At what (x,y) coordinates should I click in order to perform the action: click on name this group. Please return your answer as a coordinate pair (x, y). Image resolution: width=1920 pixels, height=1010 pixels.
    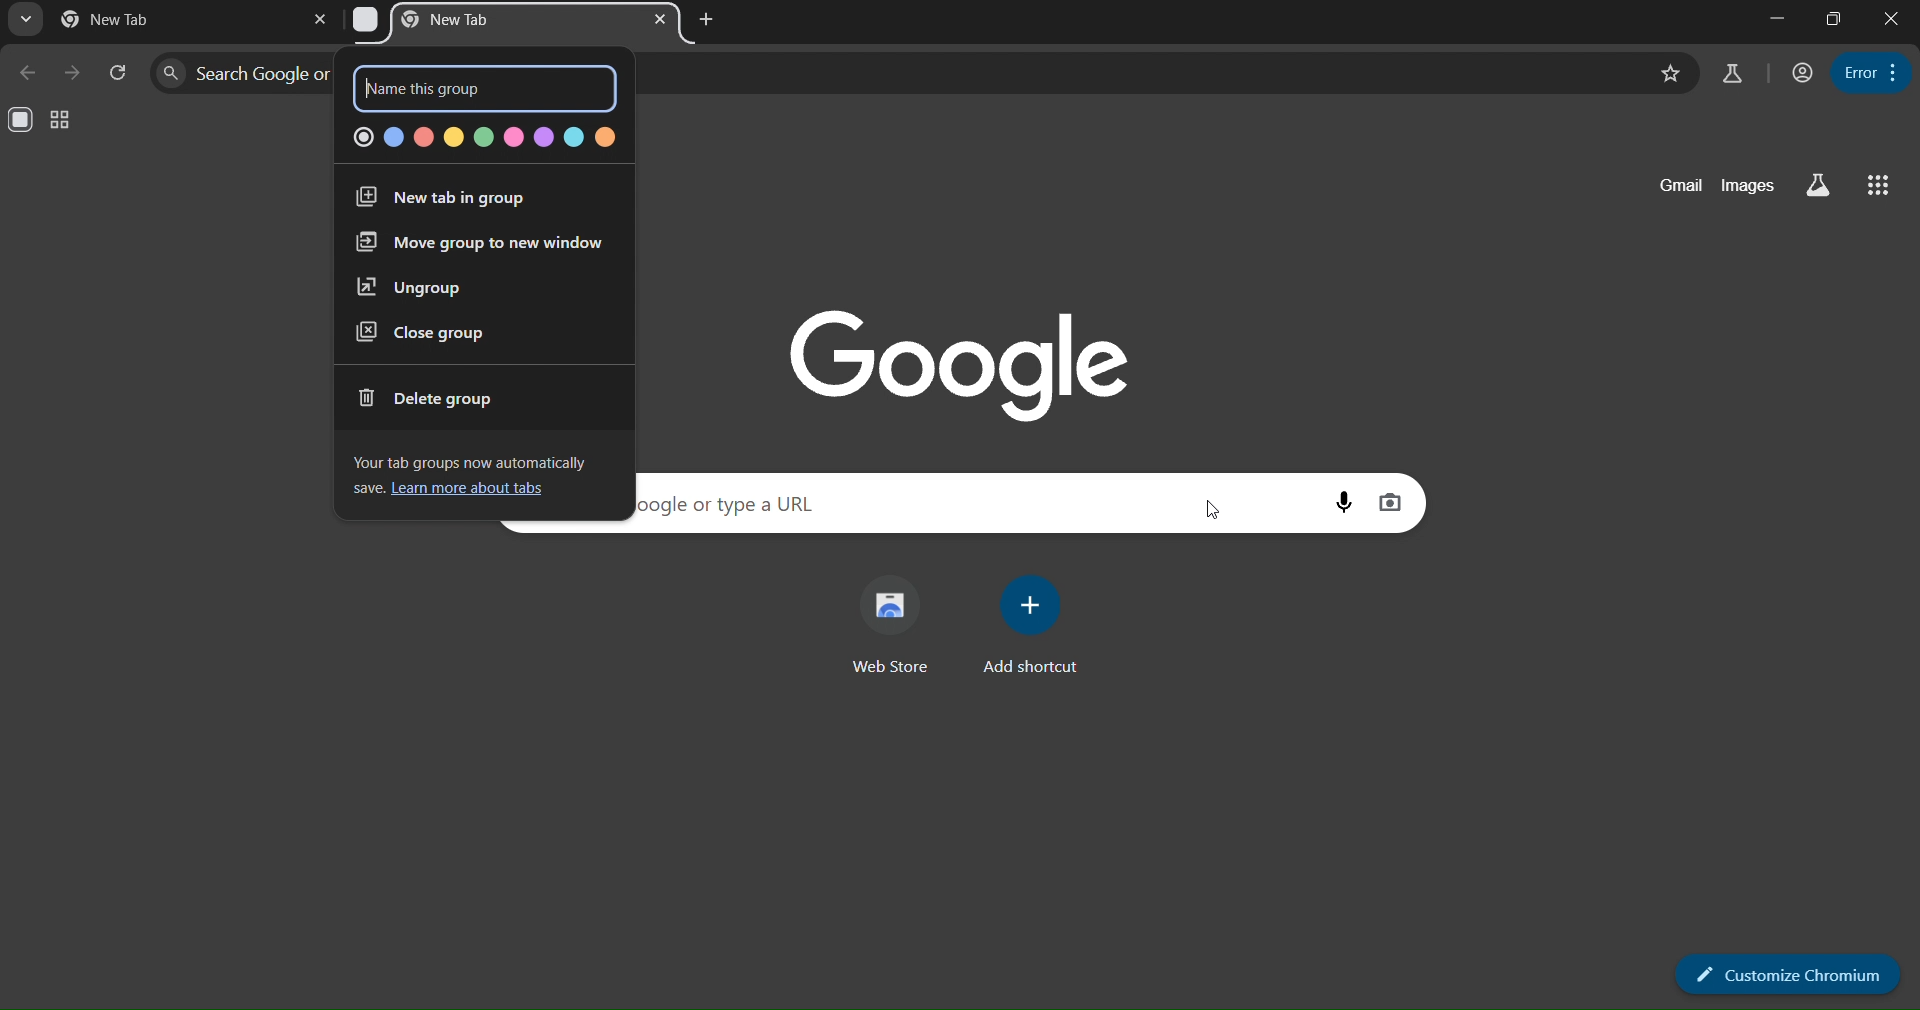
    Looking at the image, I should click on (466, 91).